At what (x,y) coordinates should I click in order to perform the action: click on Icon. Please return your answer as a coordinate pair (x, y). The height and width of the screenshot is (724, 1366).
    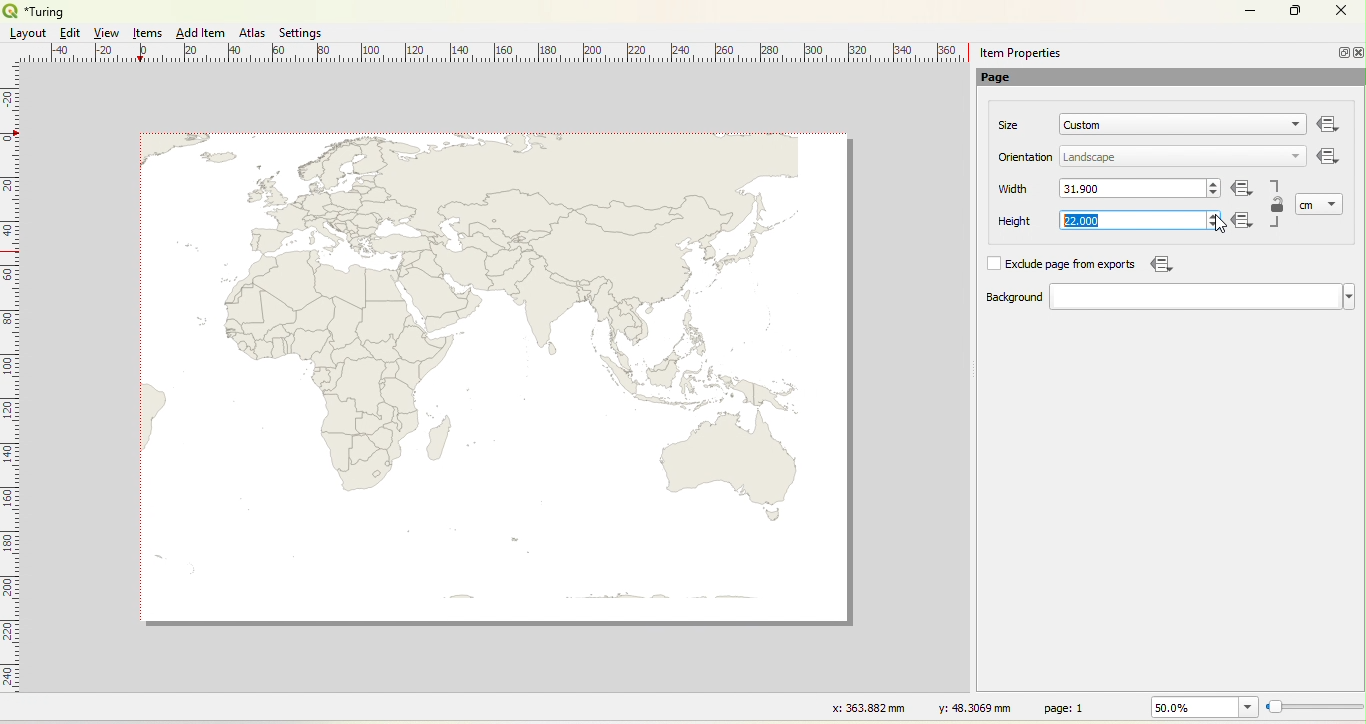
    Looking at the image, I should click on (1243, 190).